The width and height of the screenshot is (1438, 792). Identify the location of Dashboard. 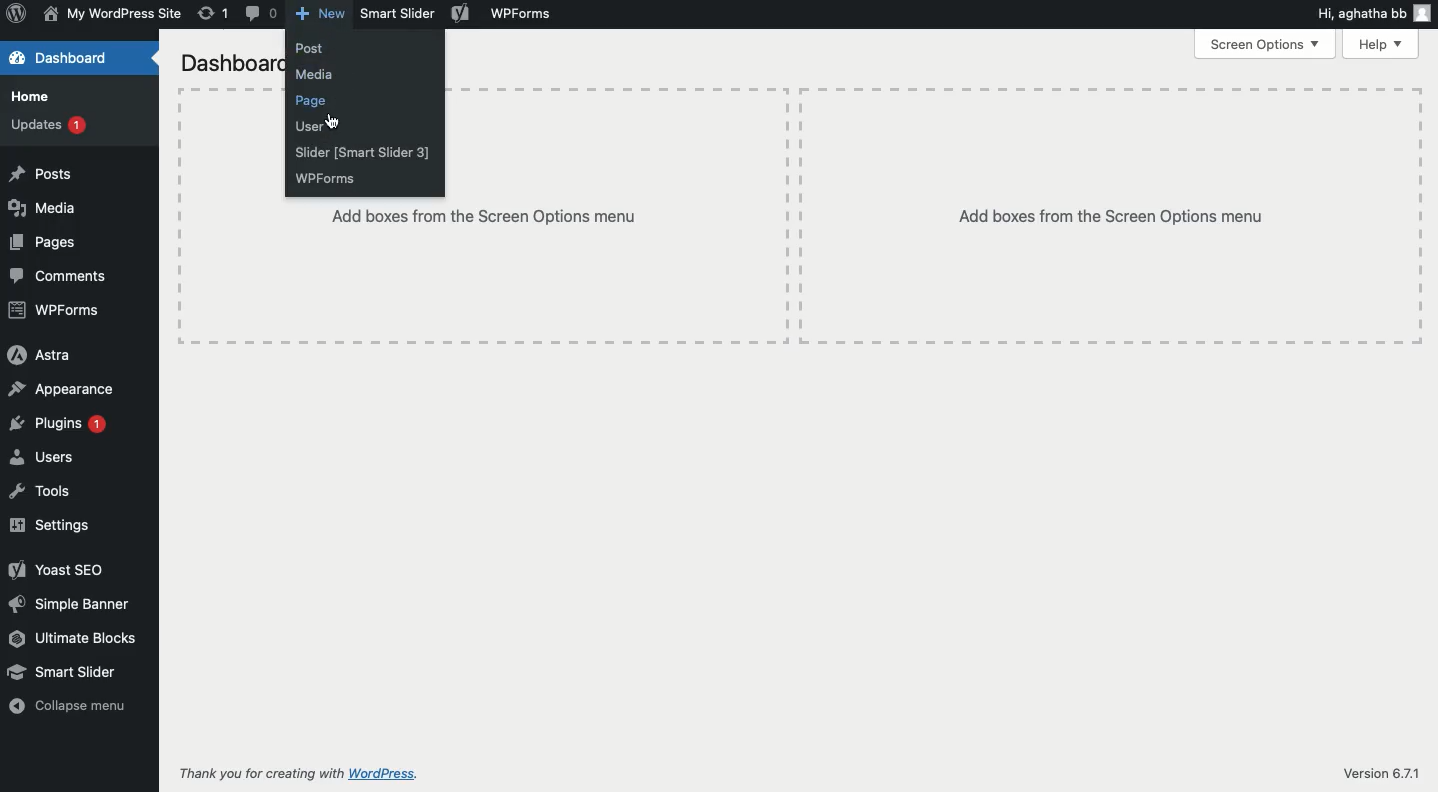
(63, 60).